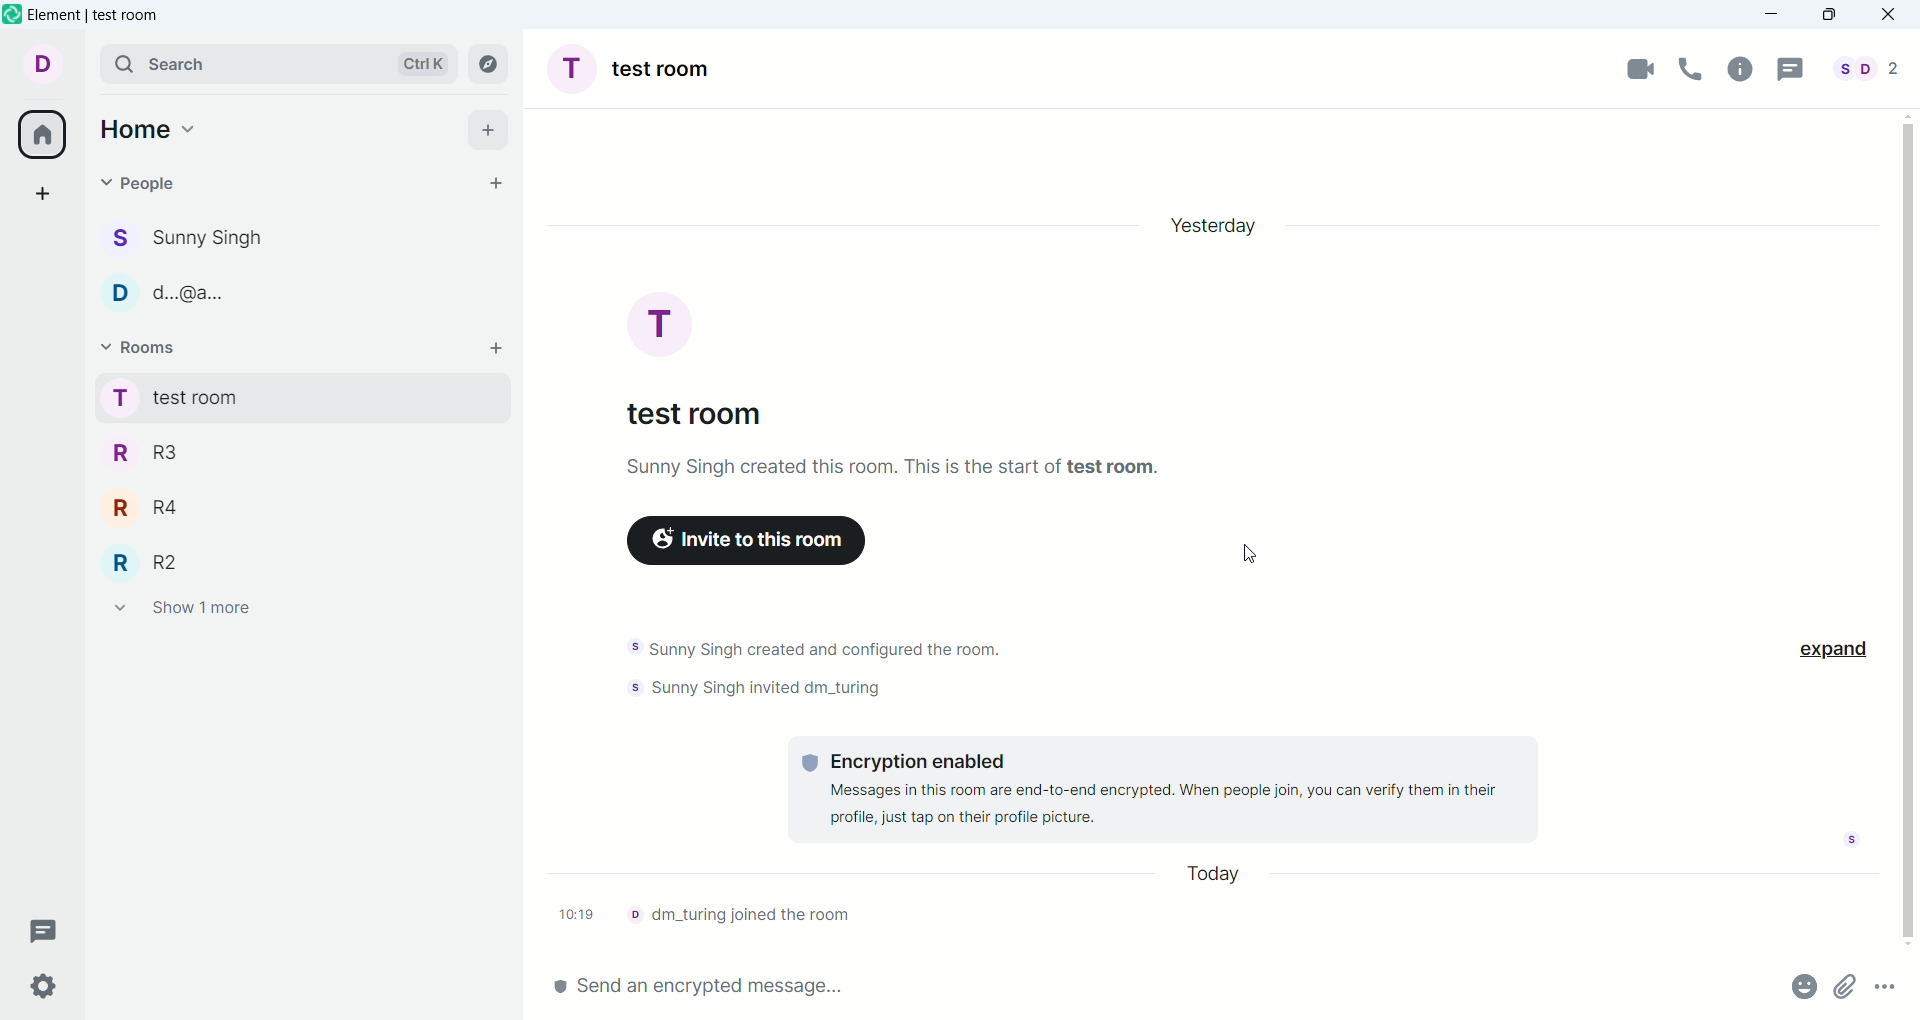  What do you see at coordinates (1210, 226) in the screenshot?
I see `day` at bounding box center [1210, 226].